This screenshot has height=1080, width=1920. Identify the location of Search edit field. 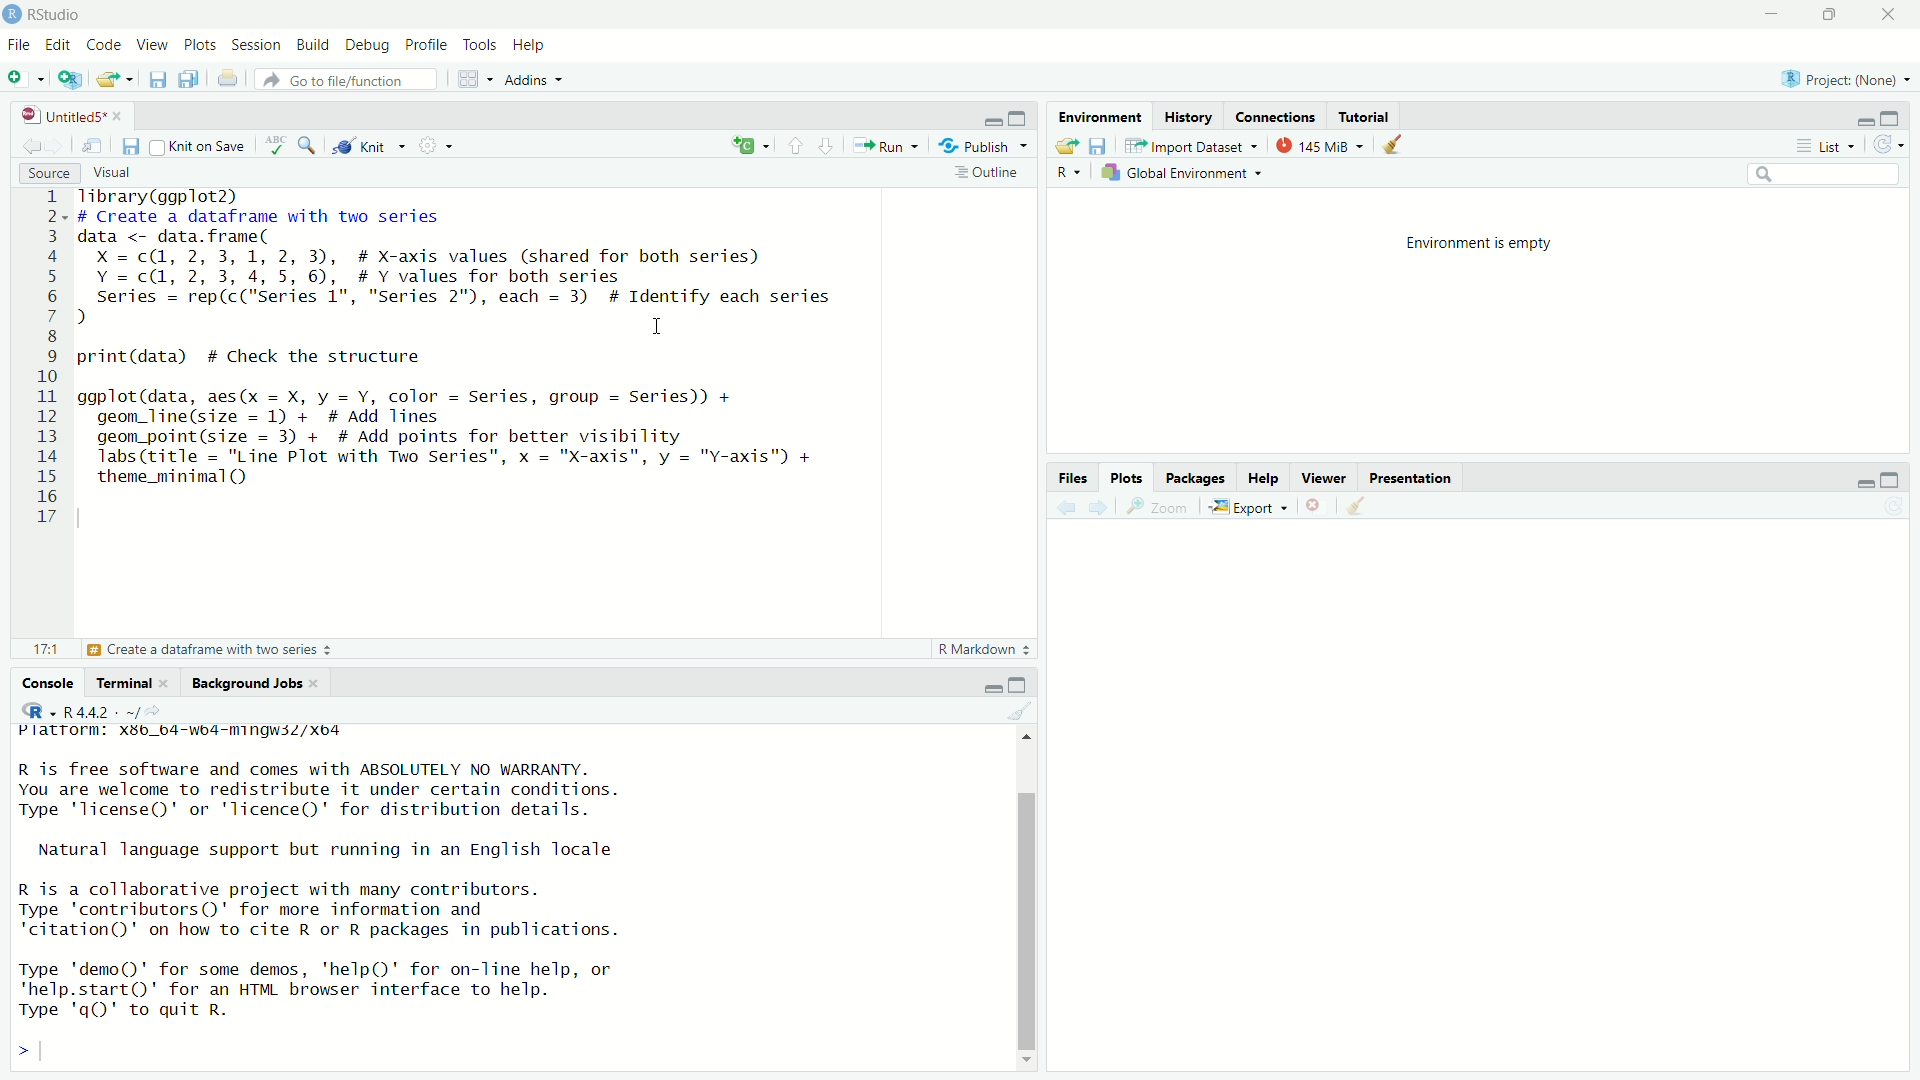
(1828, 175).